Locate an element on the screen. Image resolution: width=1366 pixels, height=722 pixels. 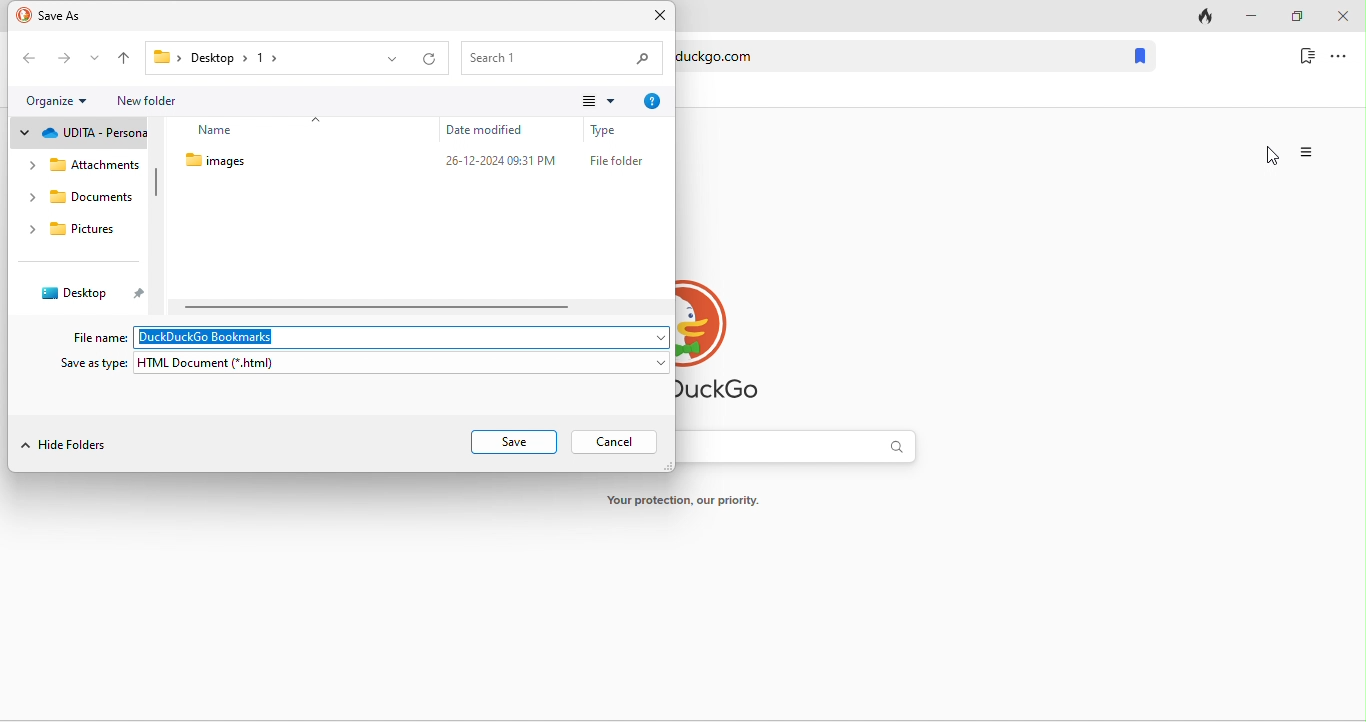
vertical scroll bar is located at coordinates (154, 185).